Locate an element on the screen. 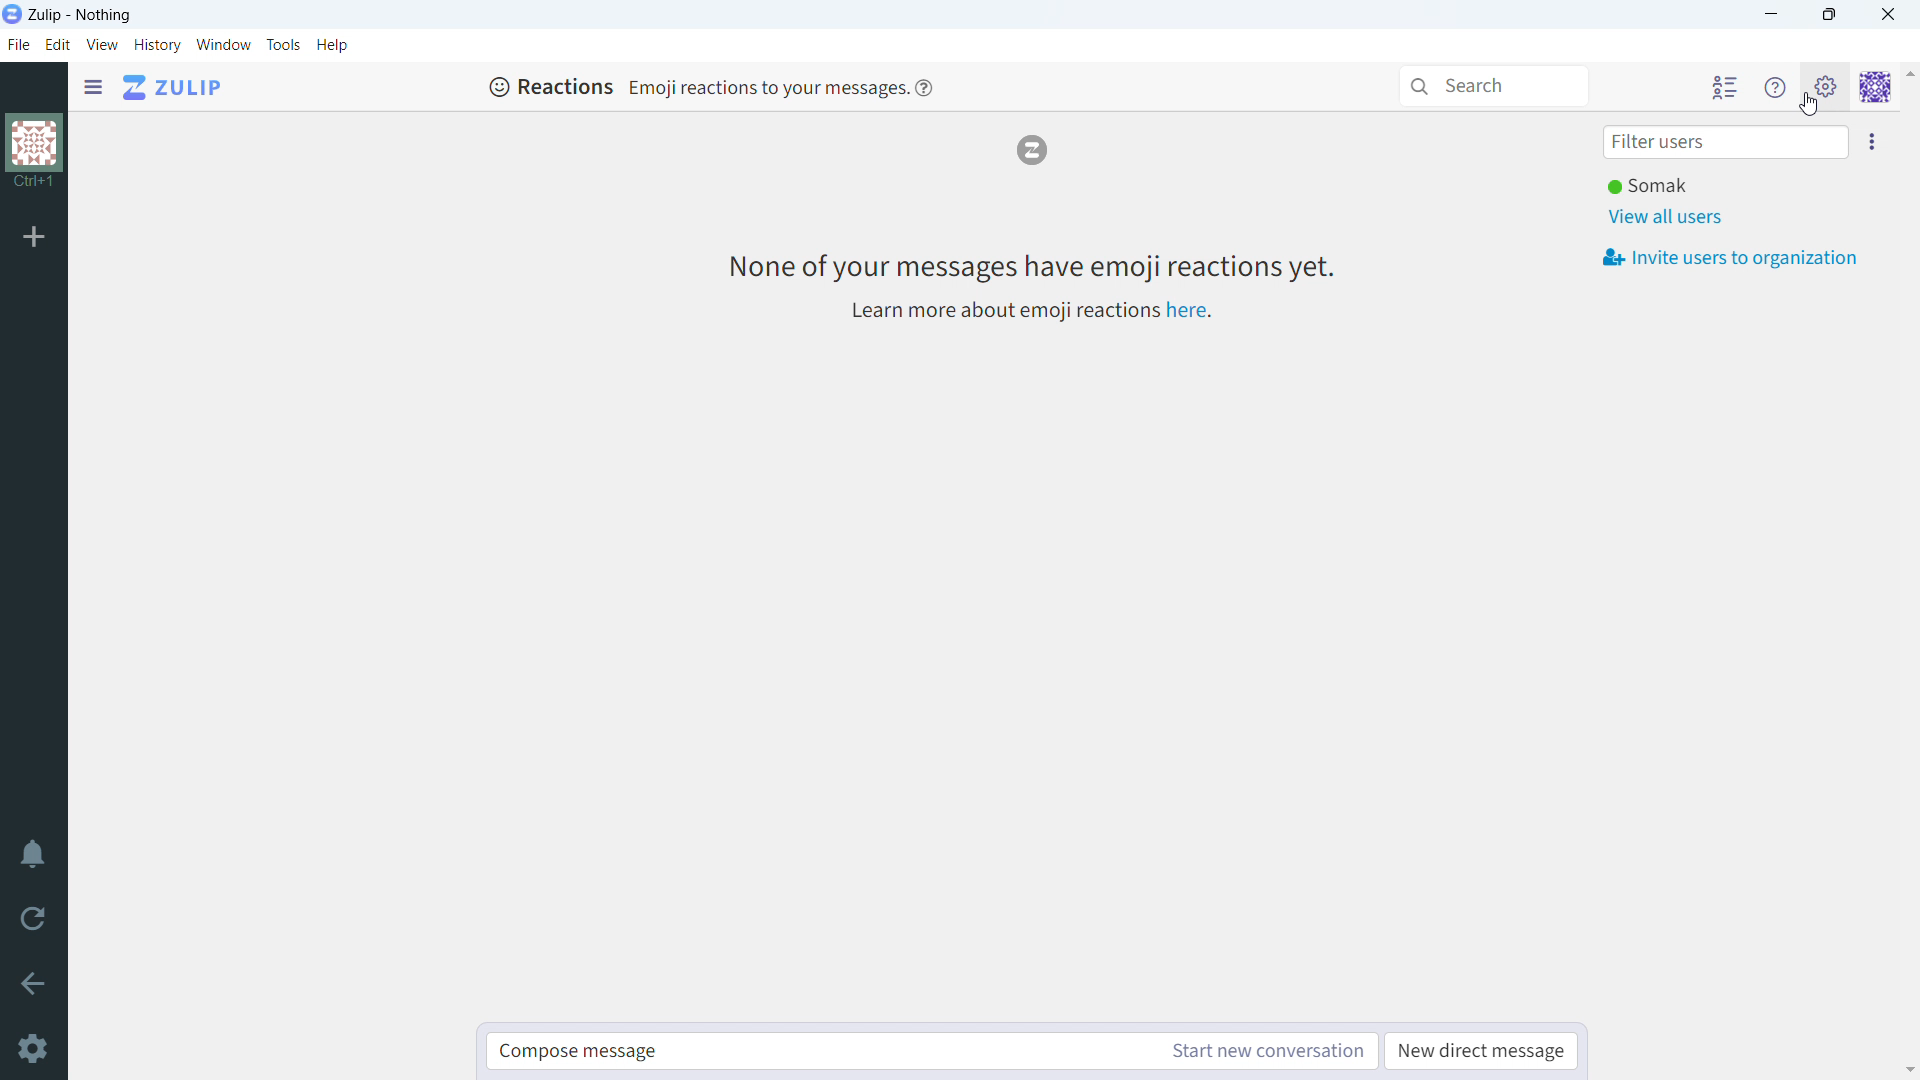  add organization is located at coordinates (35, 238).